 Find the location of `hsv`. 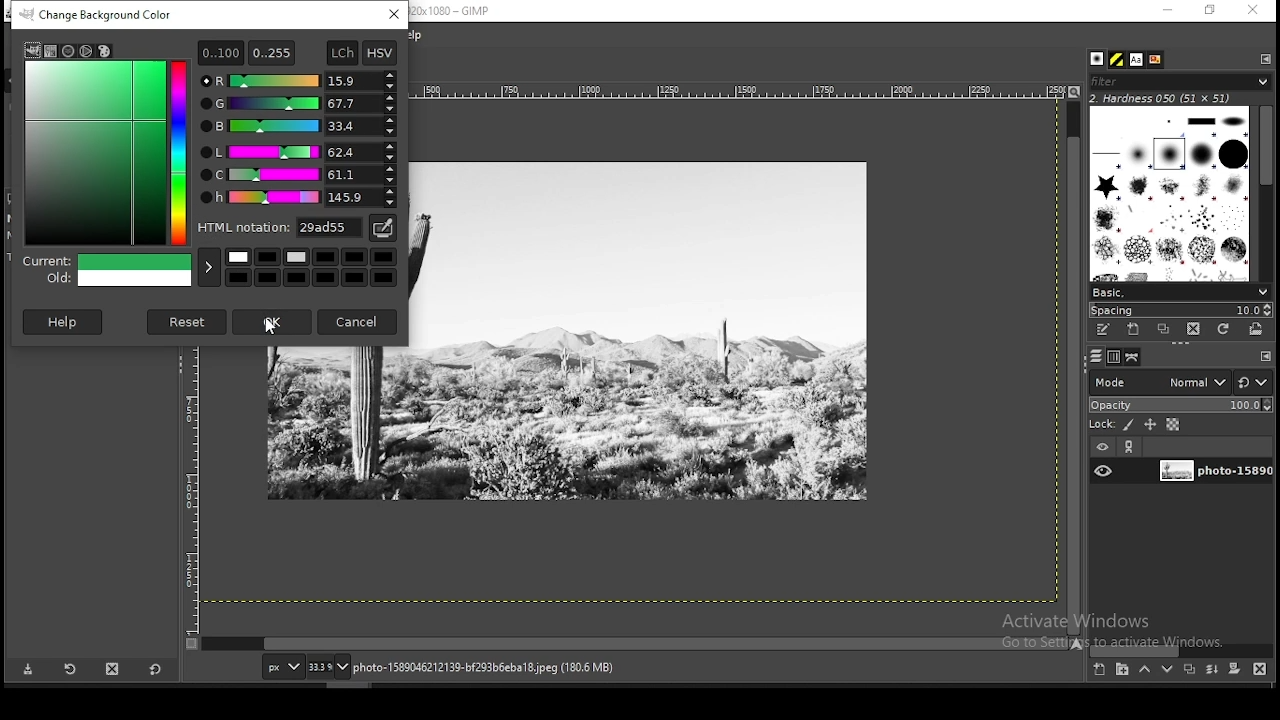

hsv is located at coordinates (380, 53).